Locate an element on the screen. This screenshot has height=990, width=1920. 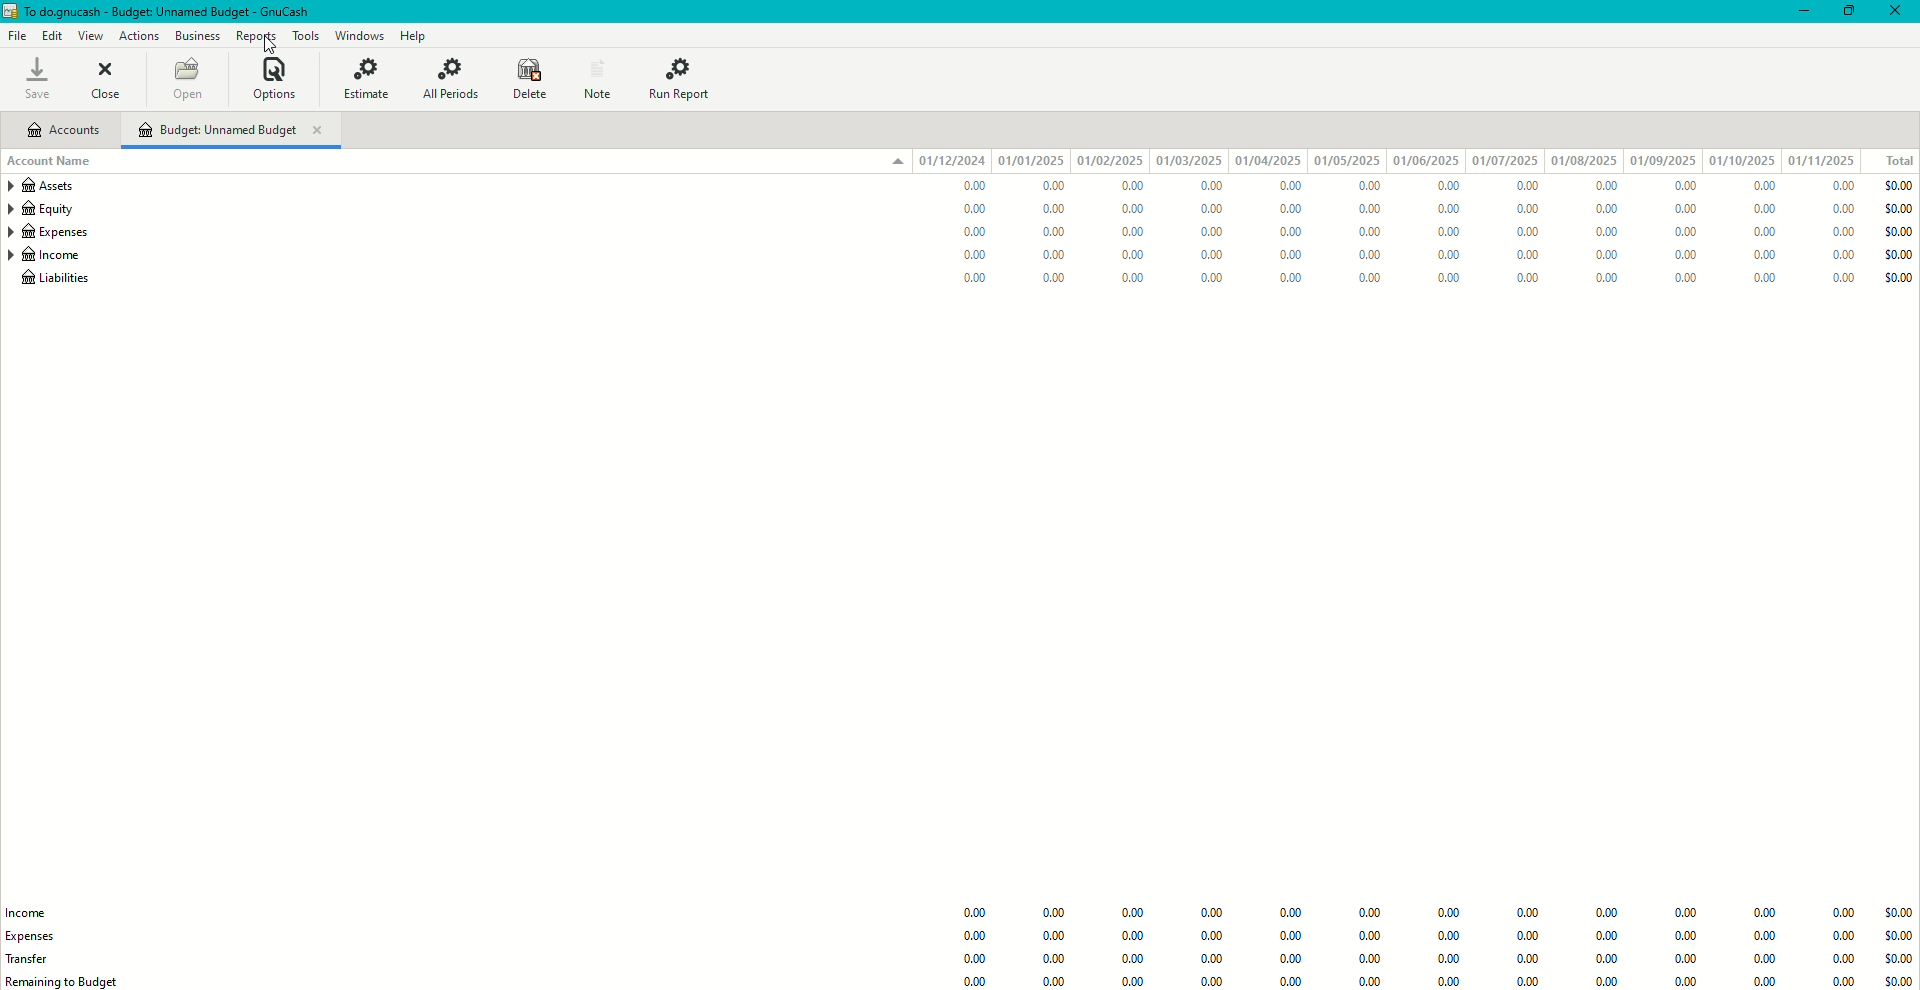
0.00 is located at coordinates (1294, 980).